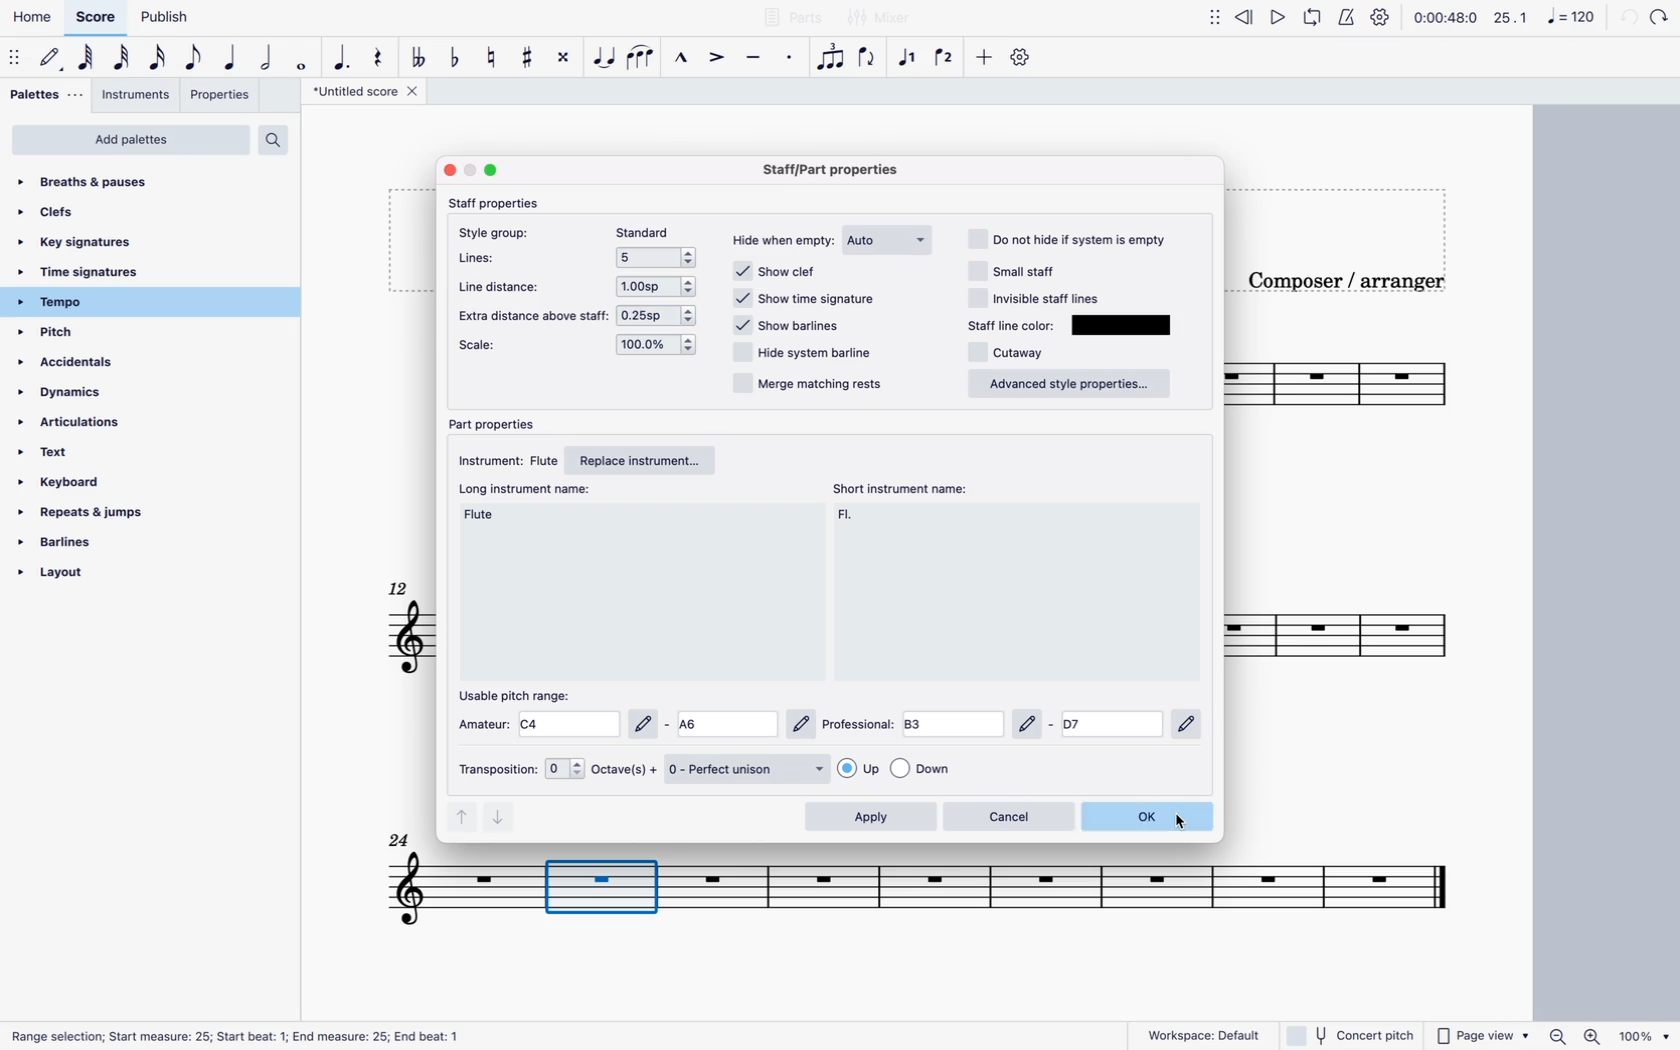 The image size is (1680, 1050). Describe the element at coordinates (530, 488) in the screenshot. I see `long instrument name` at that location.